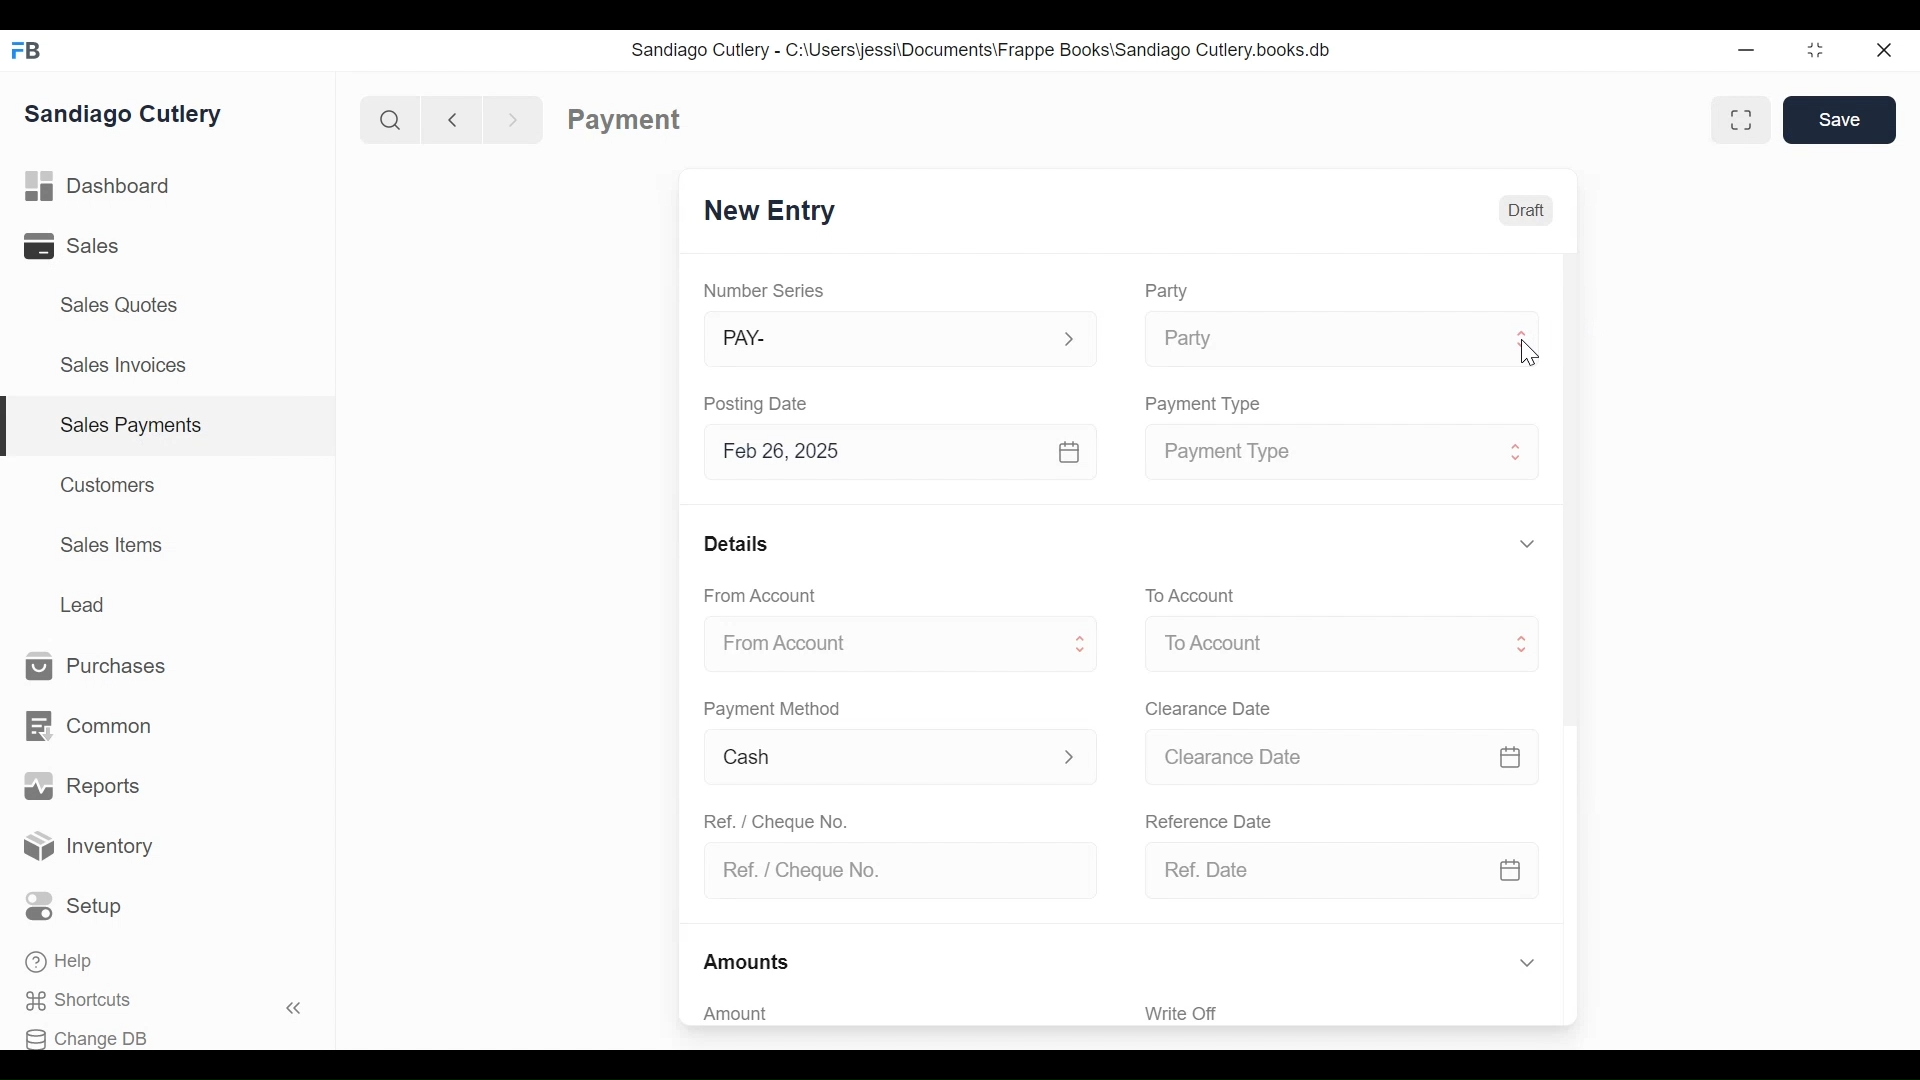 This screenshot has height=1080, width=1920. What do you see at coordinates (1525, 208) in the screenshot?
I see `Draft` at bounding box center [1525, 208].